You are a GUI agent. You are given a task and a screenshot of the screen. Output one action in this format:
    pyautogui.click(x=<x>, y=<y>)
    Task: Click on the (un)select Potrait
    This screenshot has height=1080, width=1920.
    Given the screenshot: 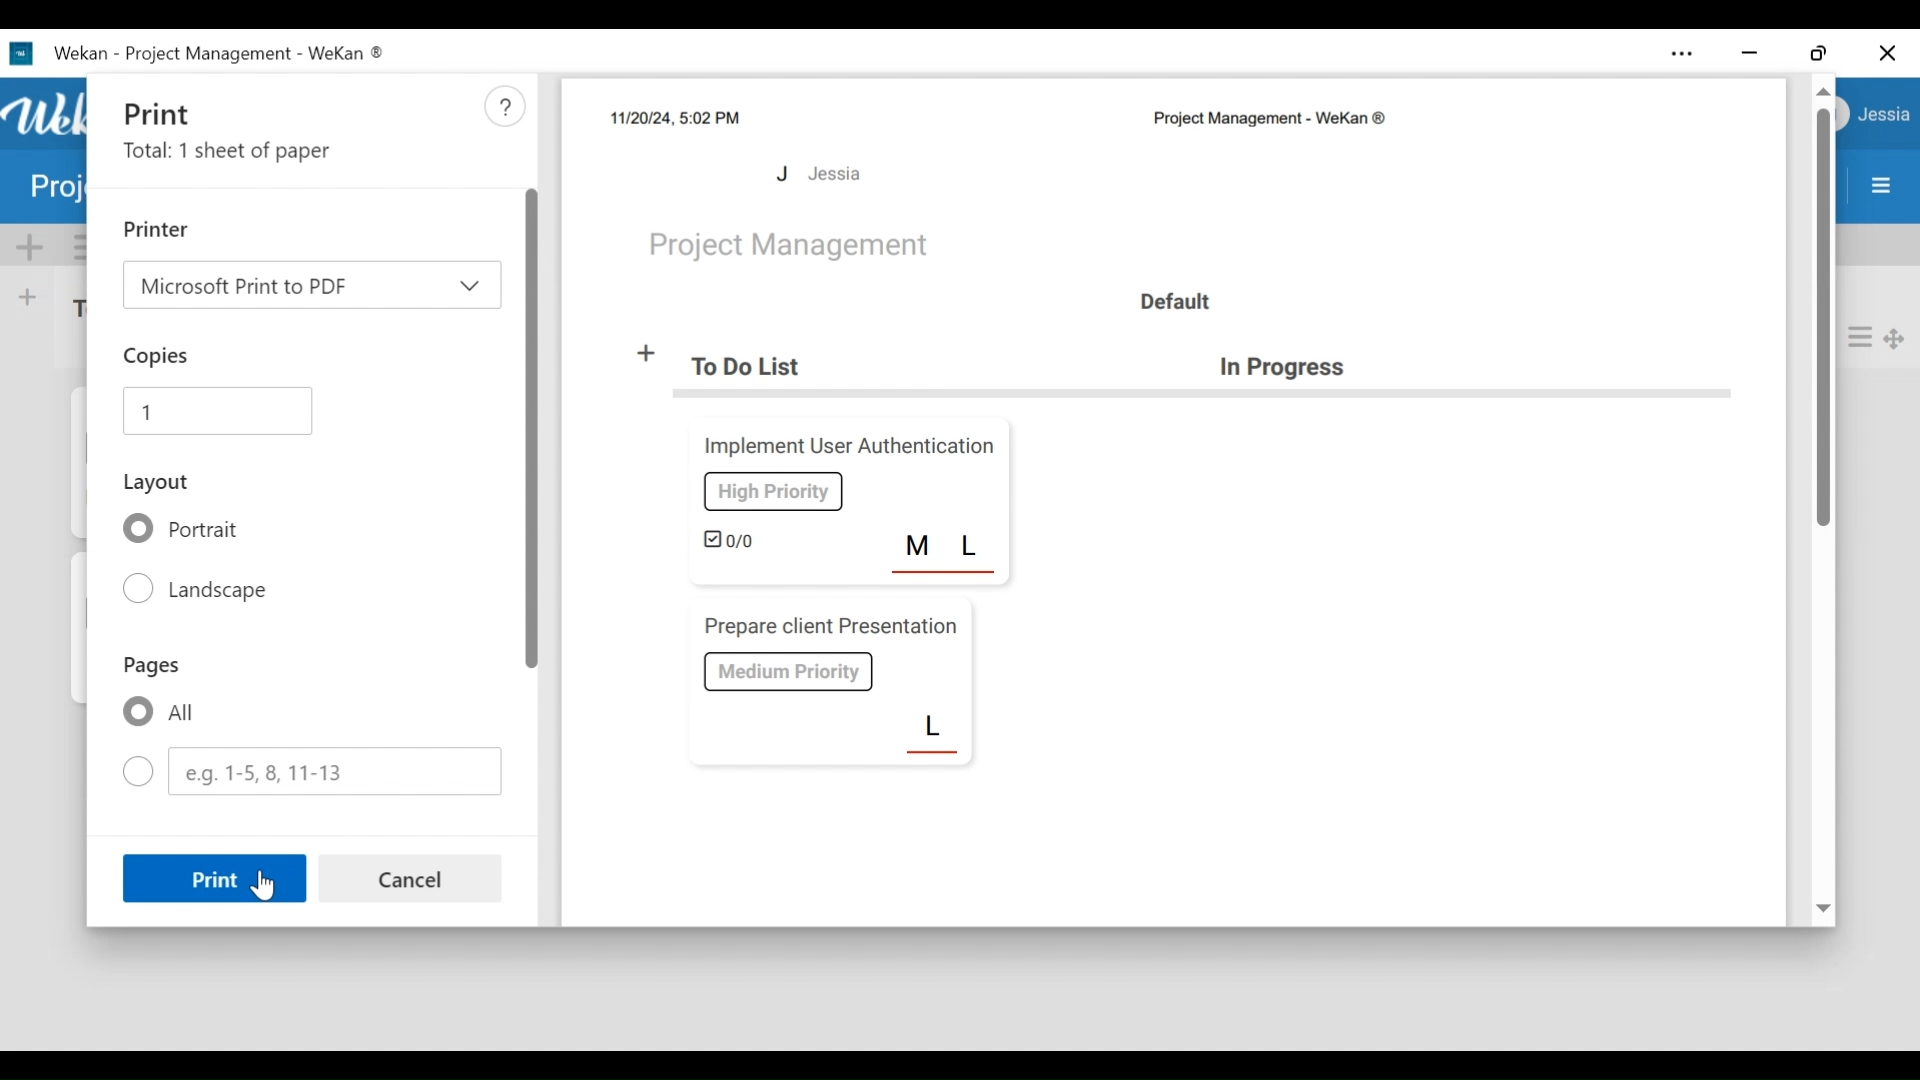 What is the action you would take?
    pyautogui.click(x=187, y=529)
    